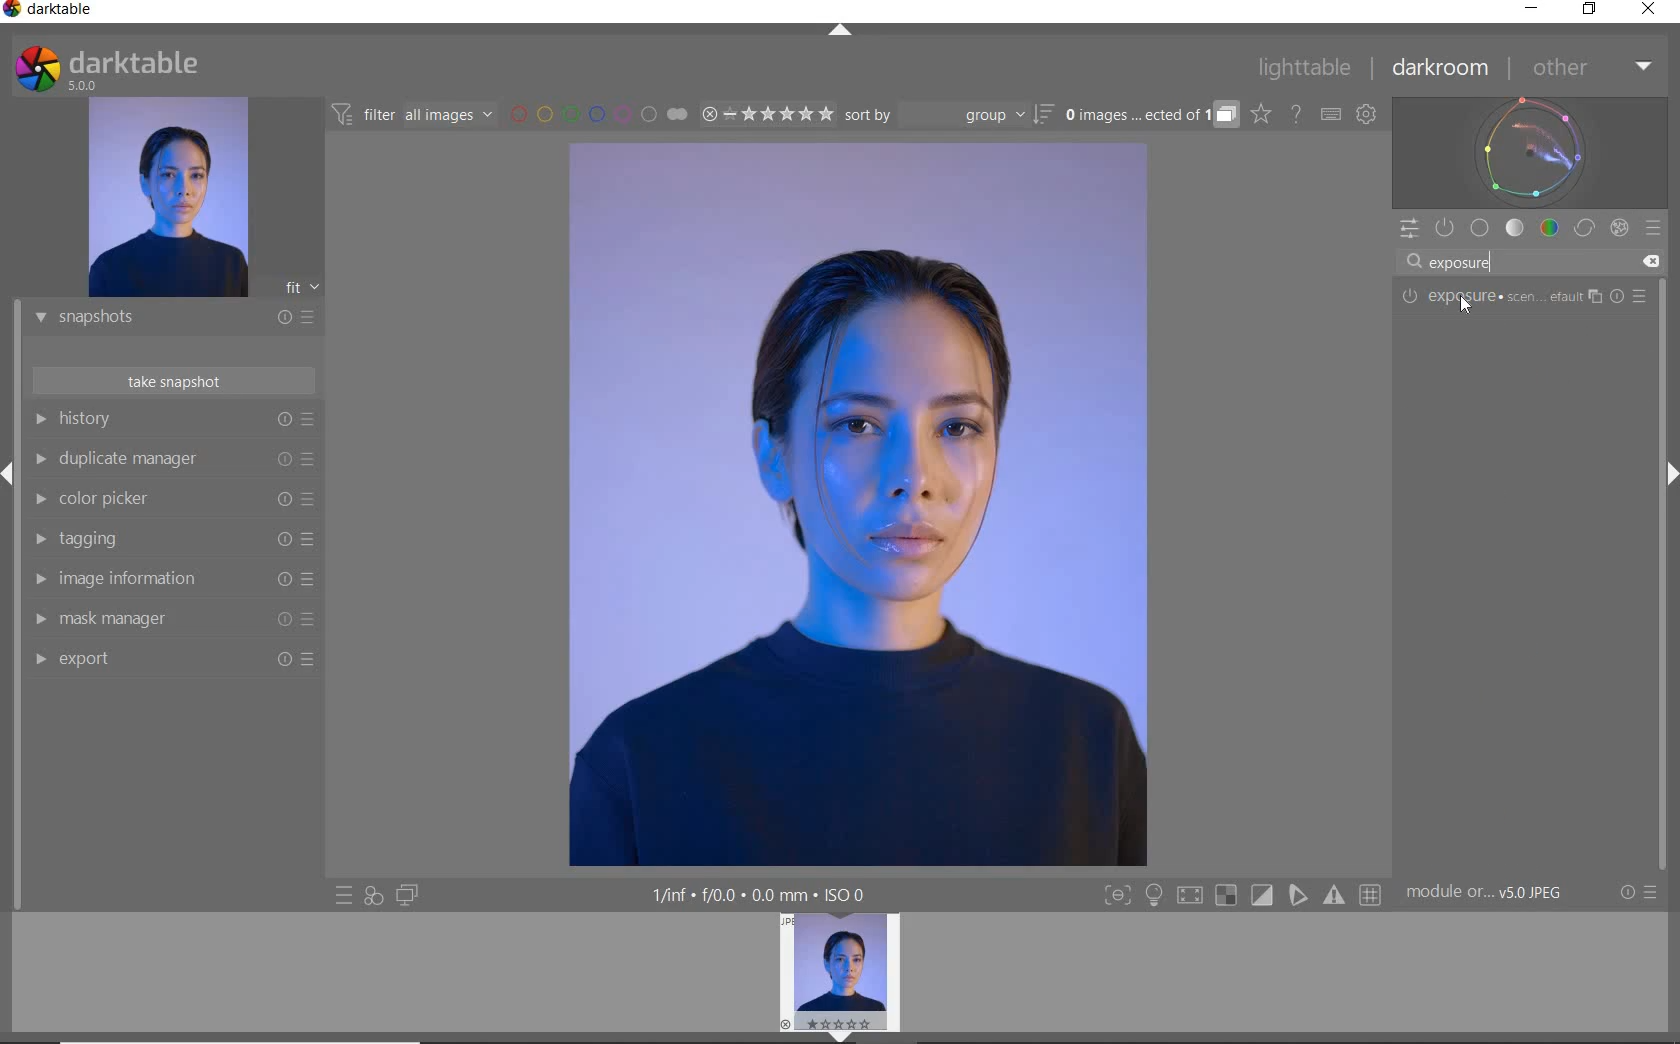 Image resolution: width=1680 pixels, height=1044 pixels. What do you see at coordinates (847, 1035) in the screenshot?
I see `EXPAND/COLLAPSE` at bounding box center [847, 1035].